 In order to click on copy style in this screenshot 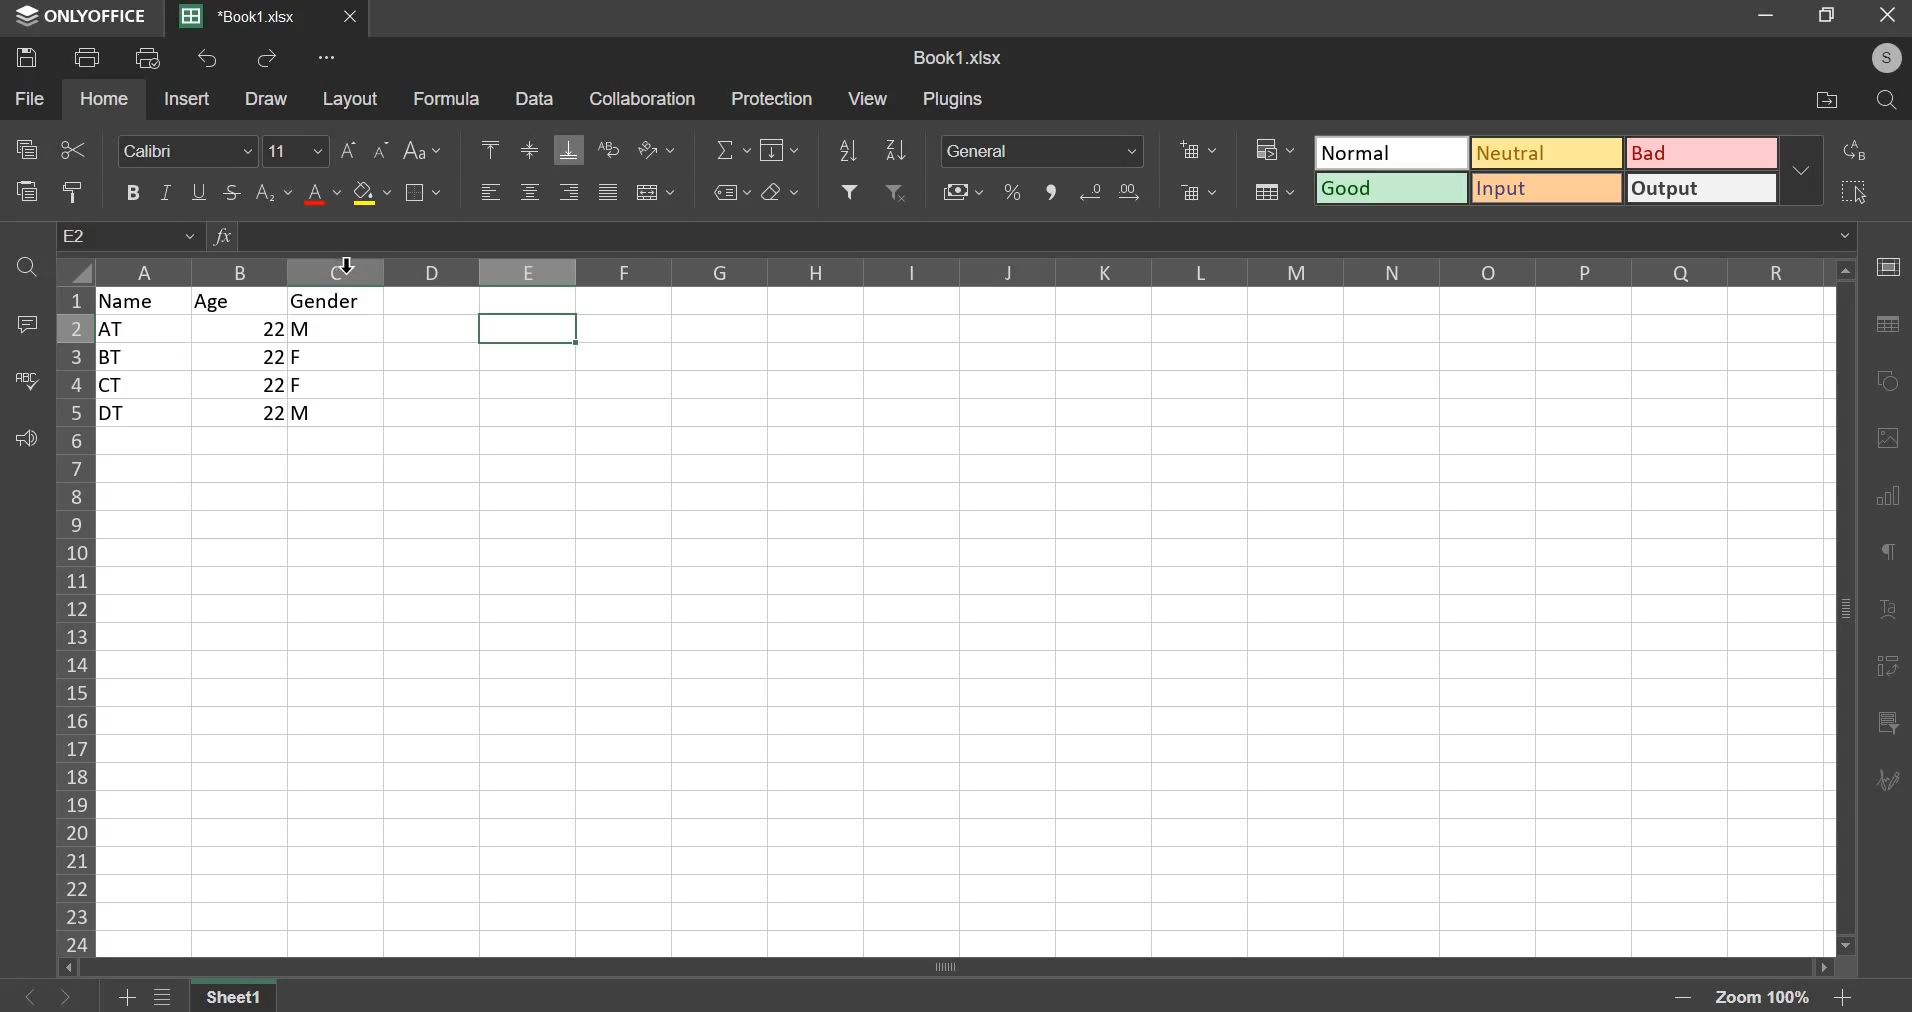, I will do `click(73, 191)`.